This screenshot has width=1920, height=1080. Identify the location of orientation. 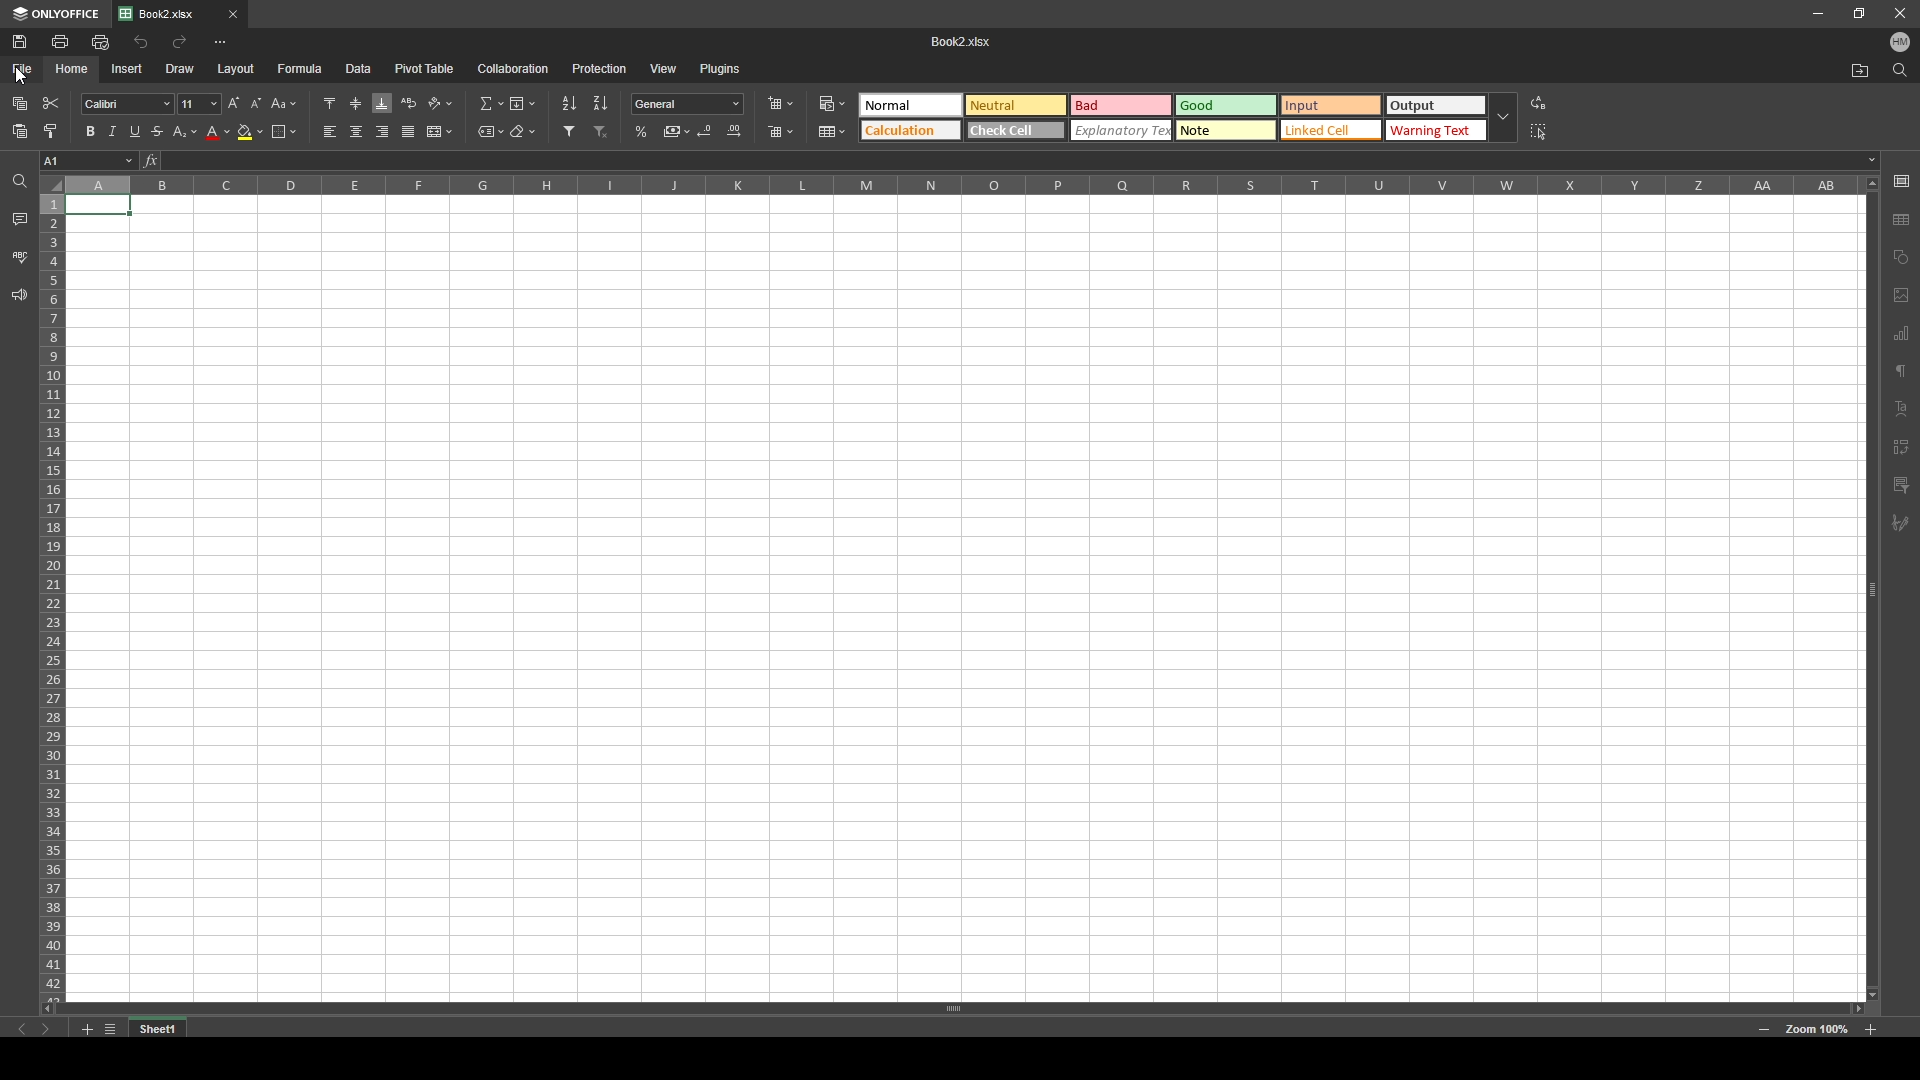
(442, 103).